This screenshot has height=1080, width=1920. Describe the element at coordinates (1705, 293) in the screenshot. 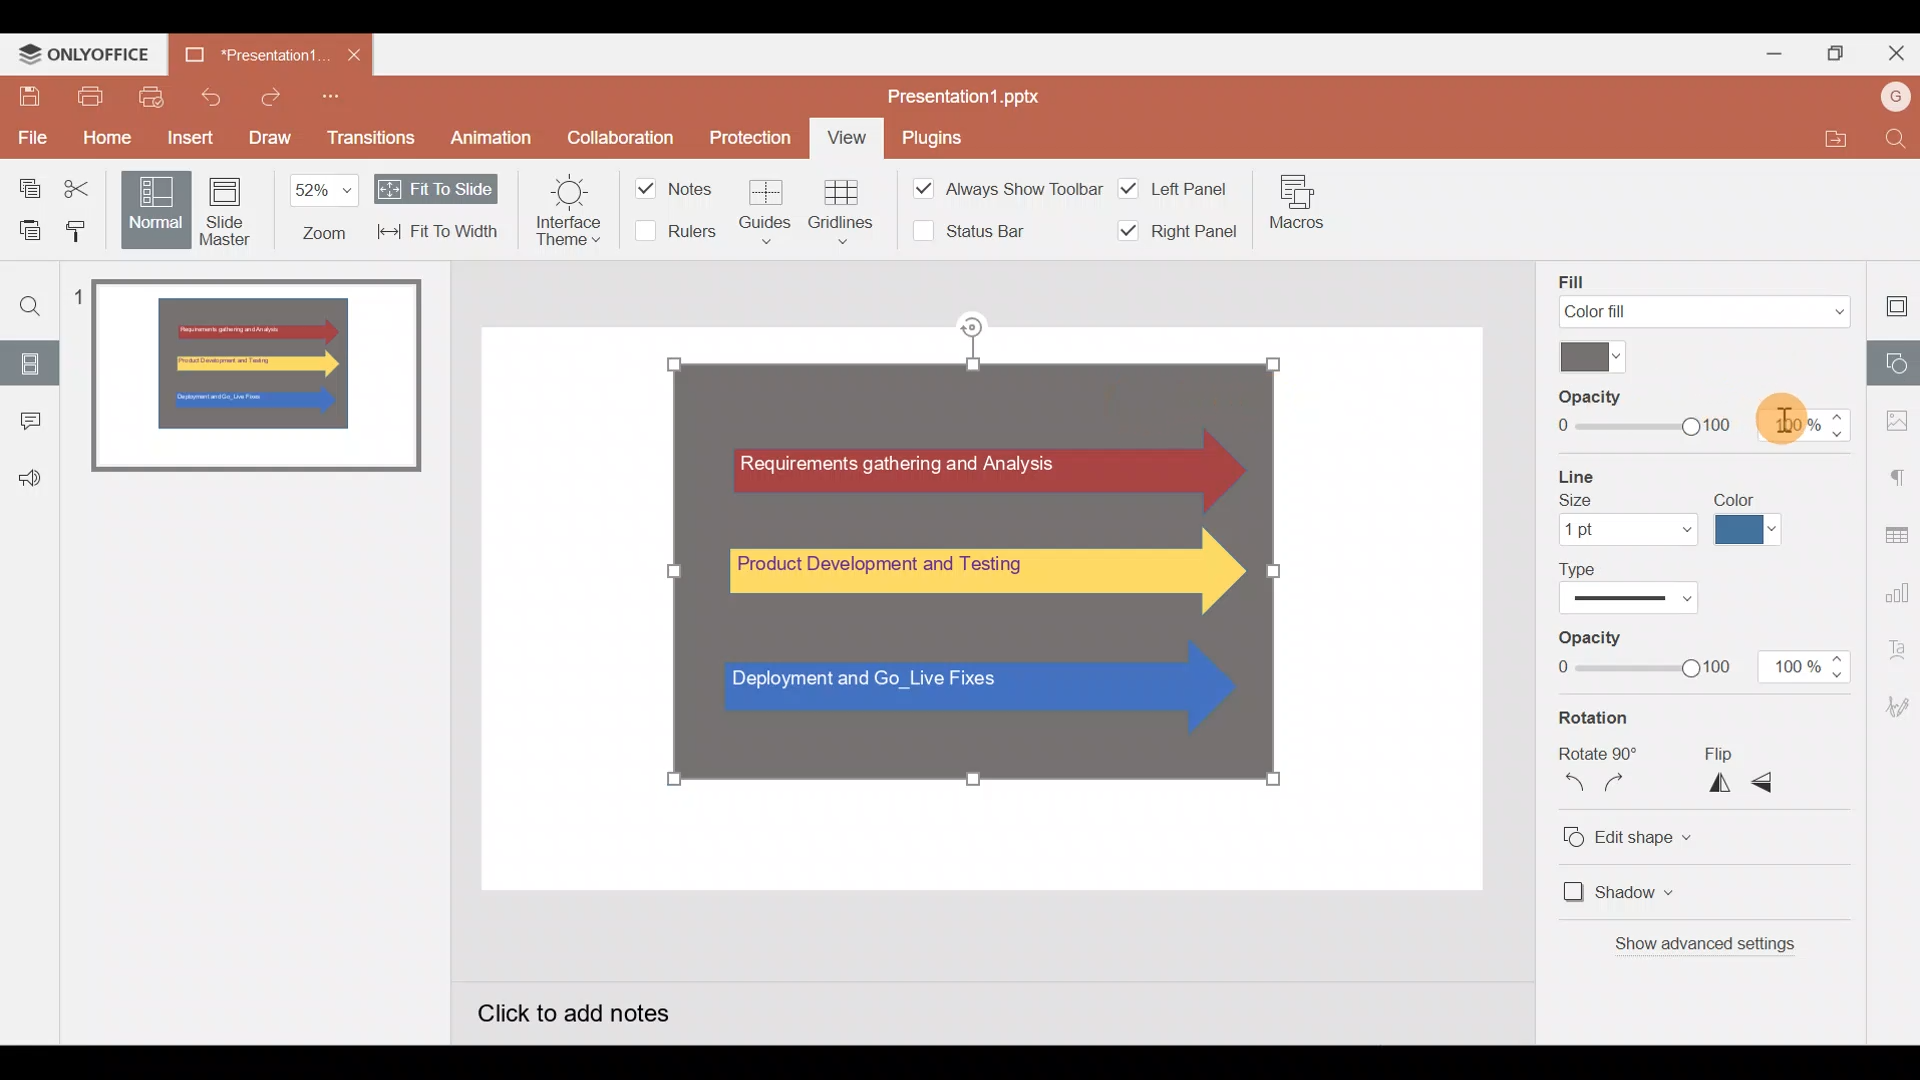

I see `Fill` at that location.